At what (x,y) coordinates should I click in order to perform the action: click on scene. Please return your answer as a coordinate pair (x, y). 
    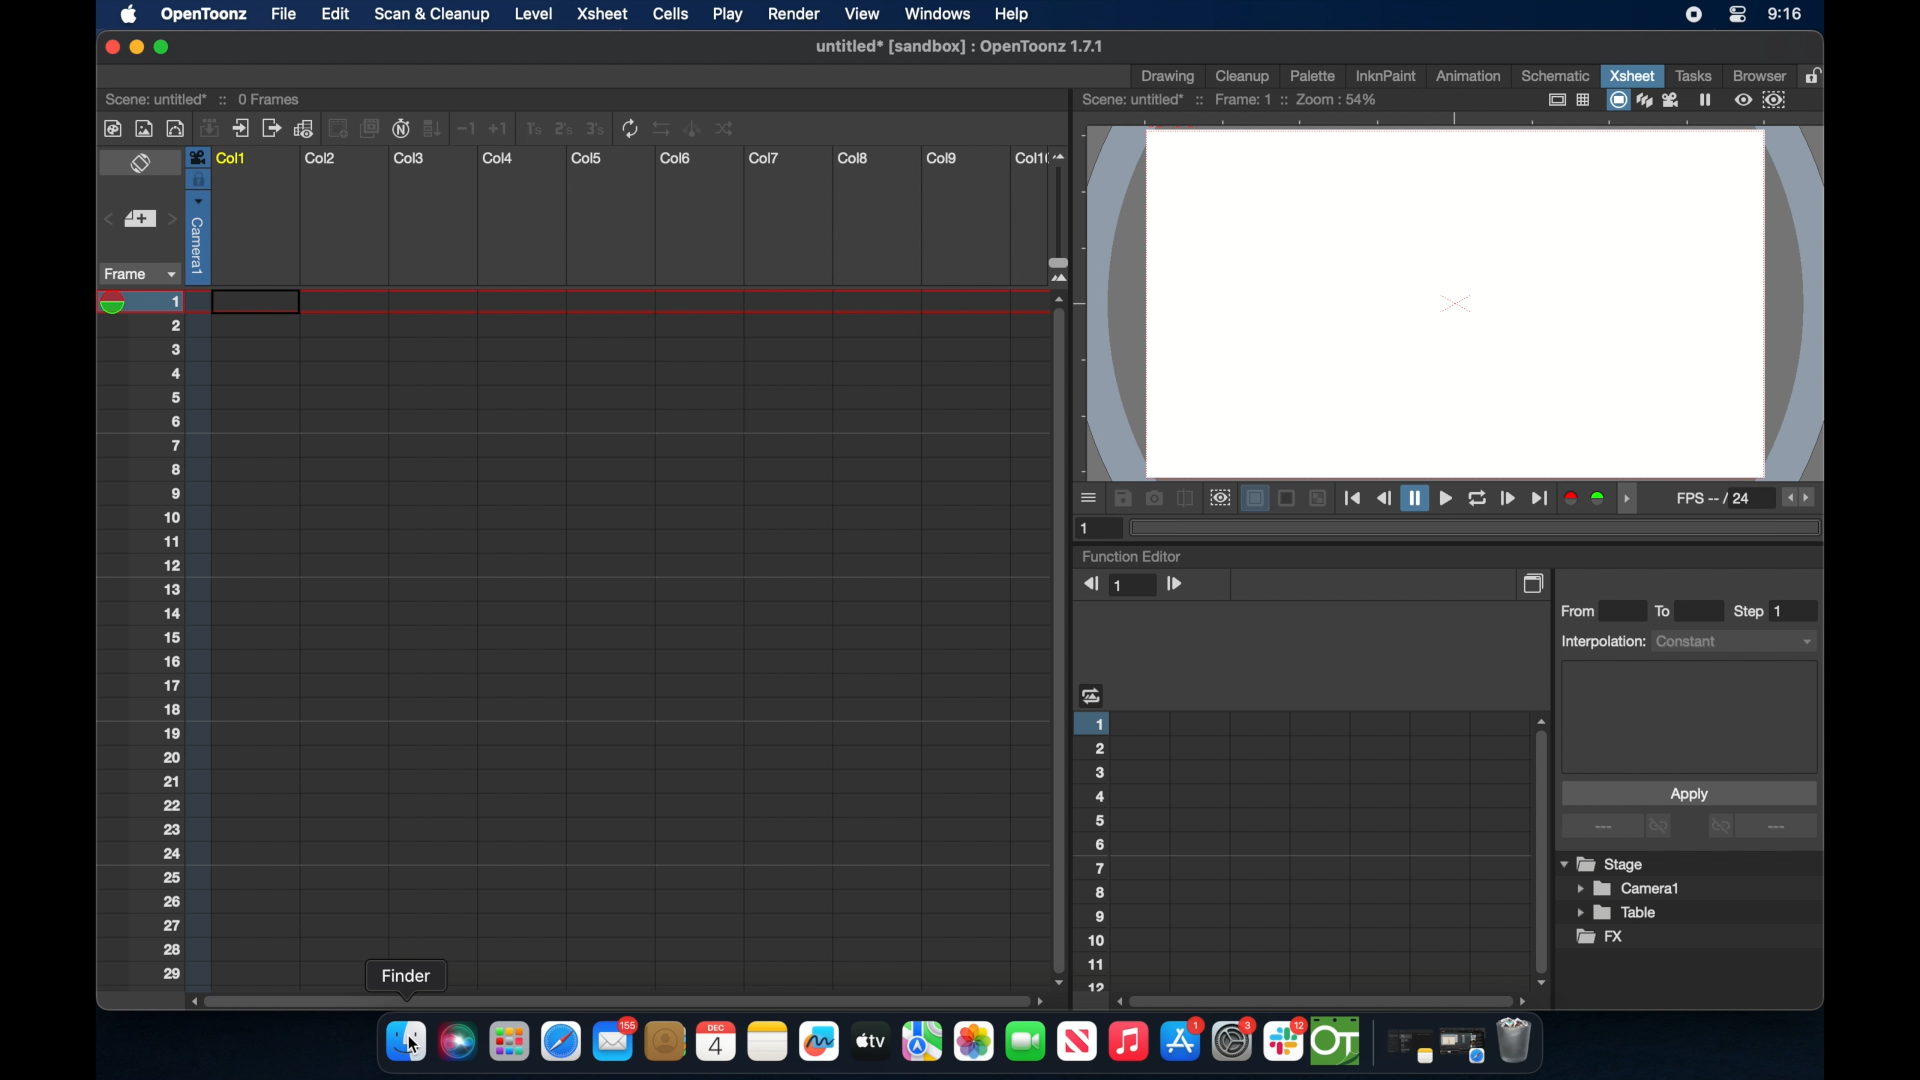
    Looking at the image, I should click on (1231, 100).